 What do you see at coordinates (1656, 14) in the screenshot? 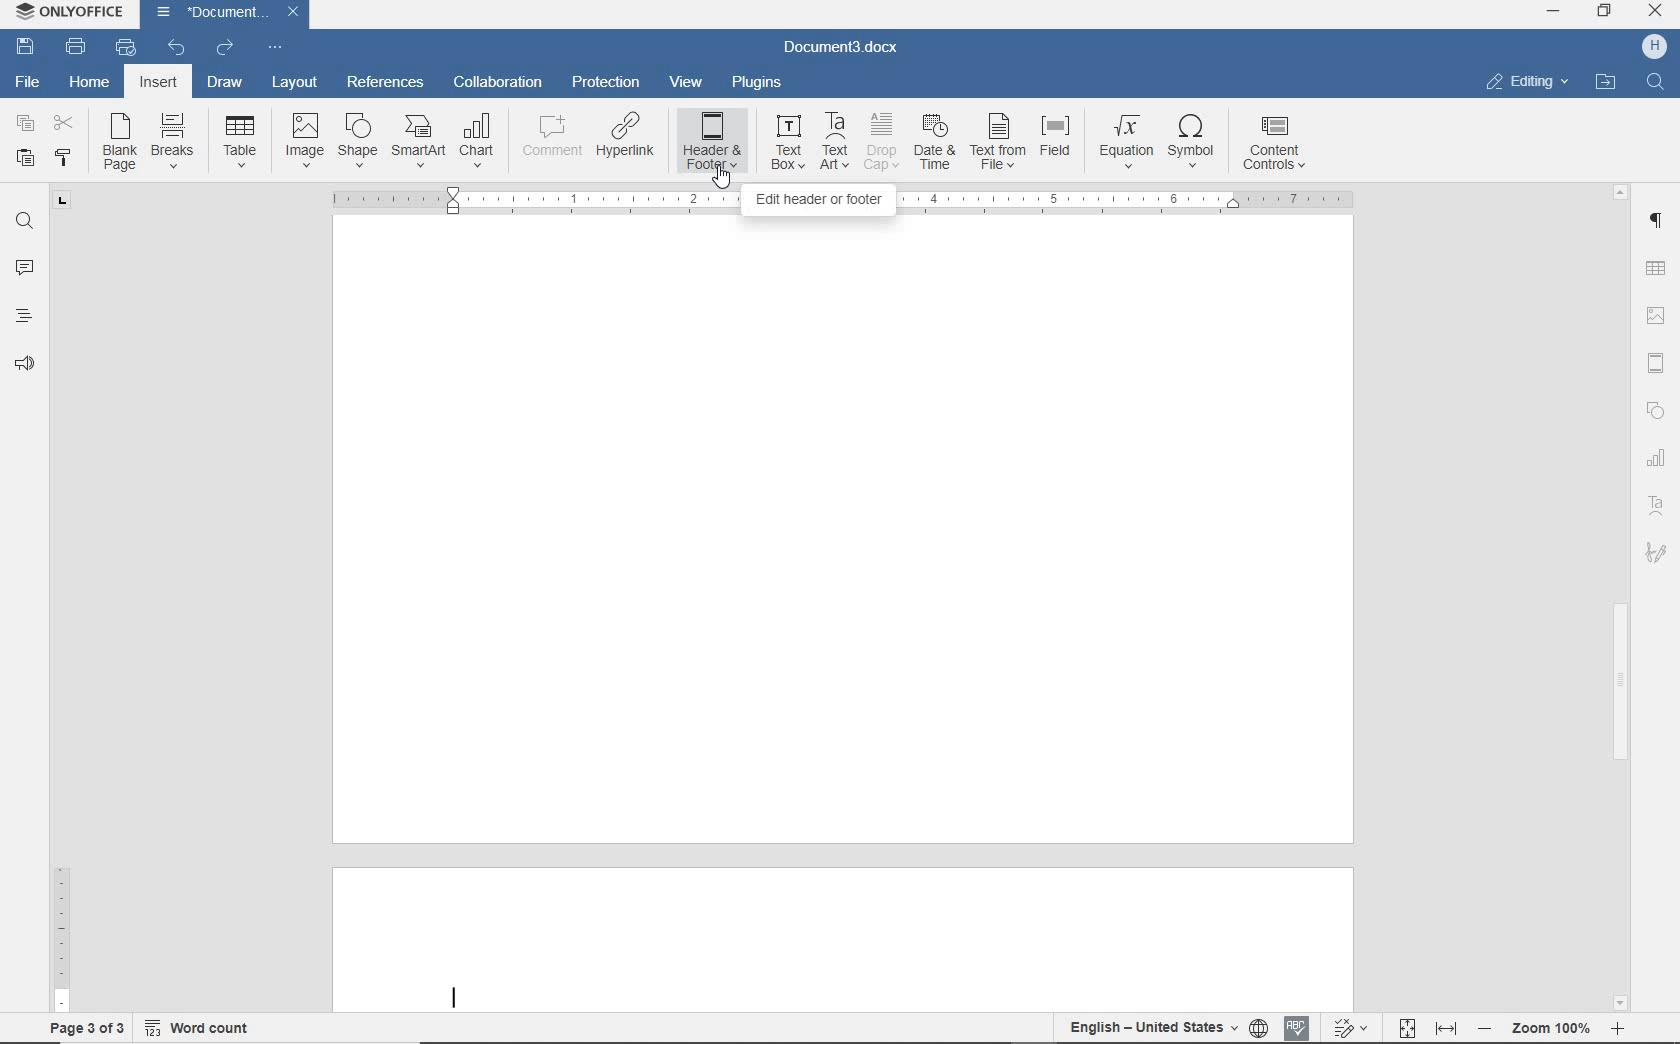
I see `CLOSE` at bounding box center [1656, 14].